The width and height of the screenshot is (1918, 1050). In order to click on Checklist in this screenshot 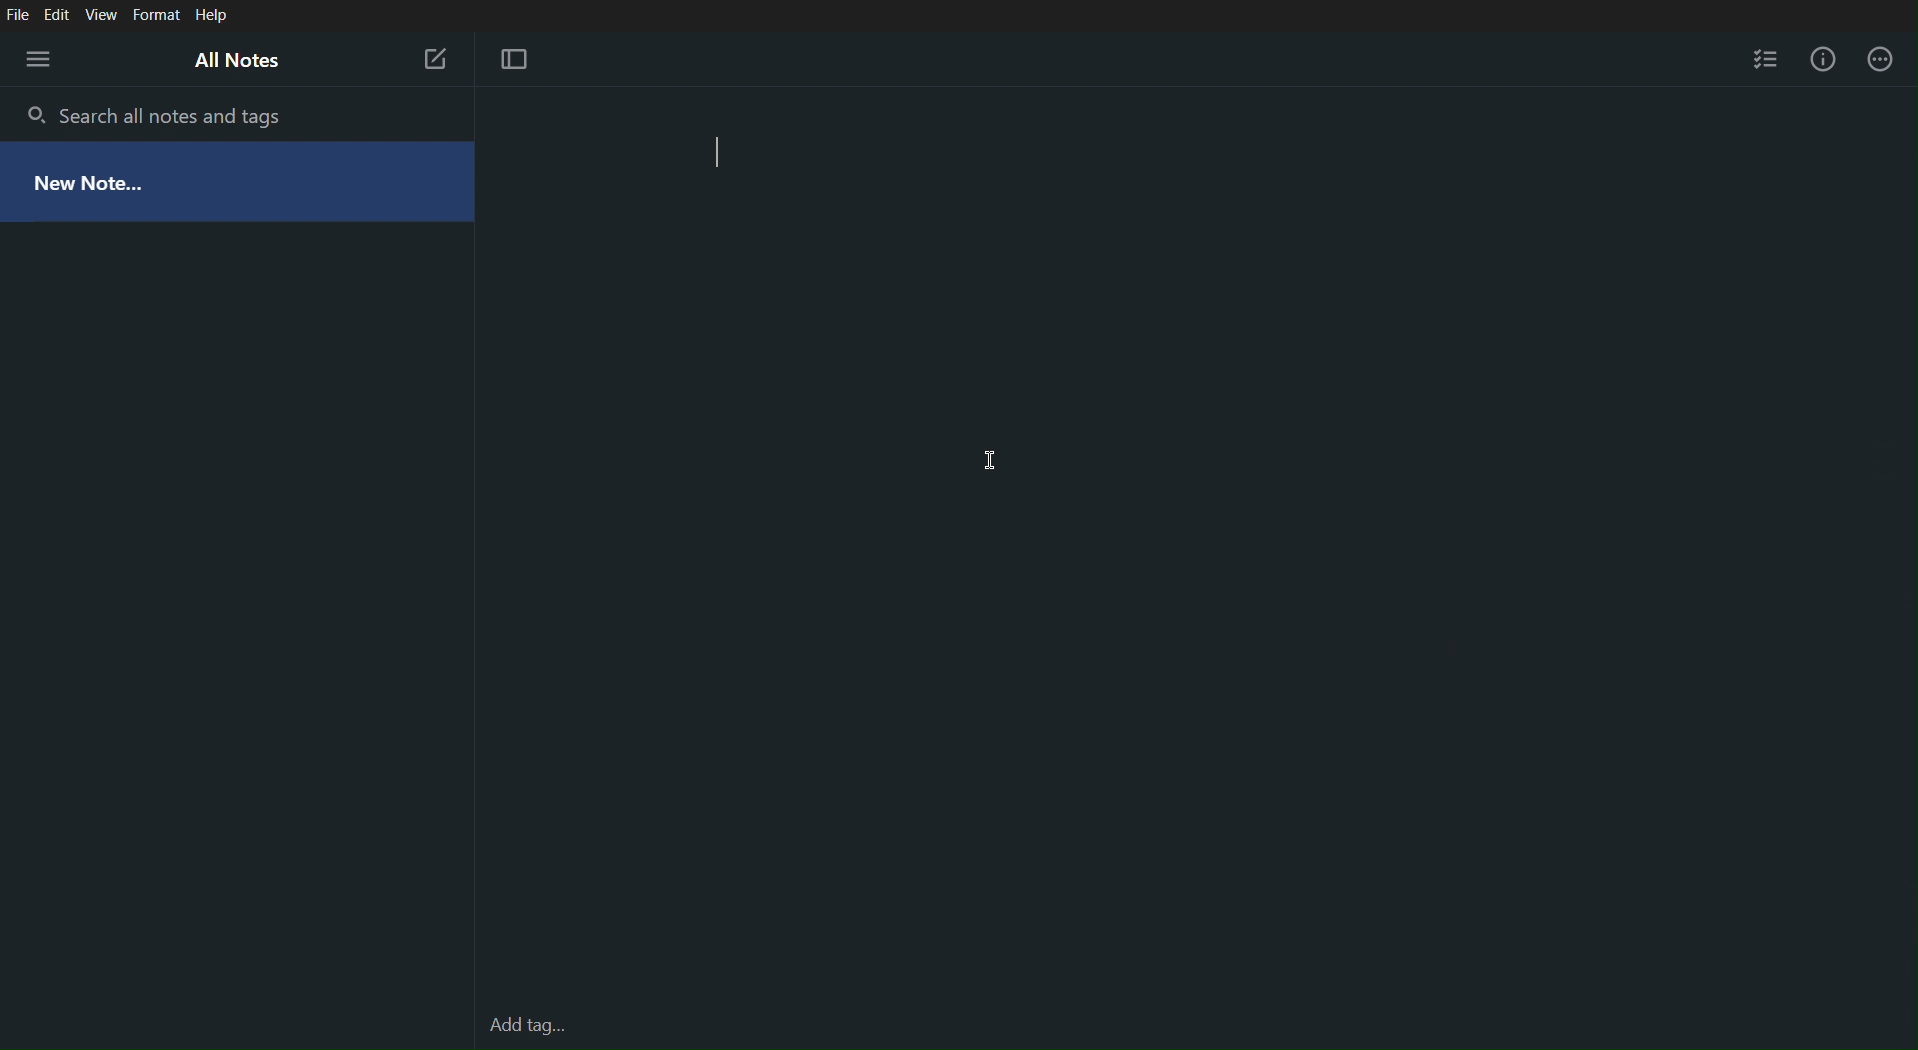, I will do `click(1764, 59)`.